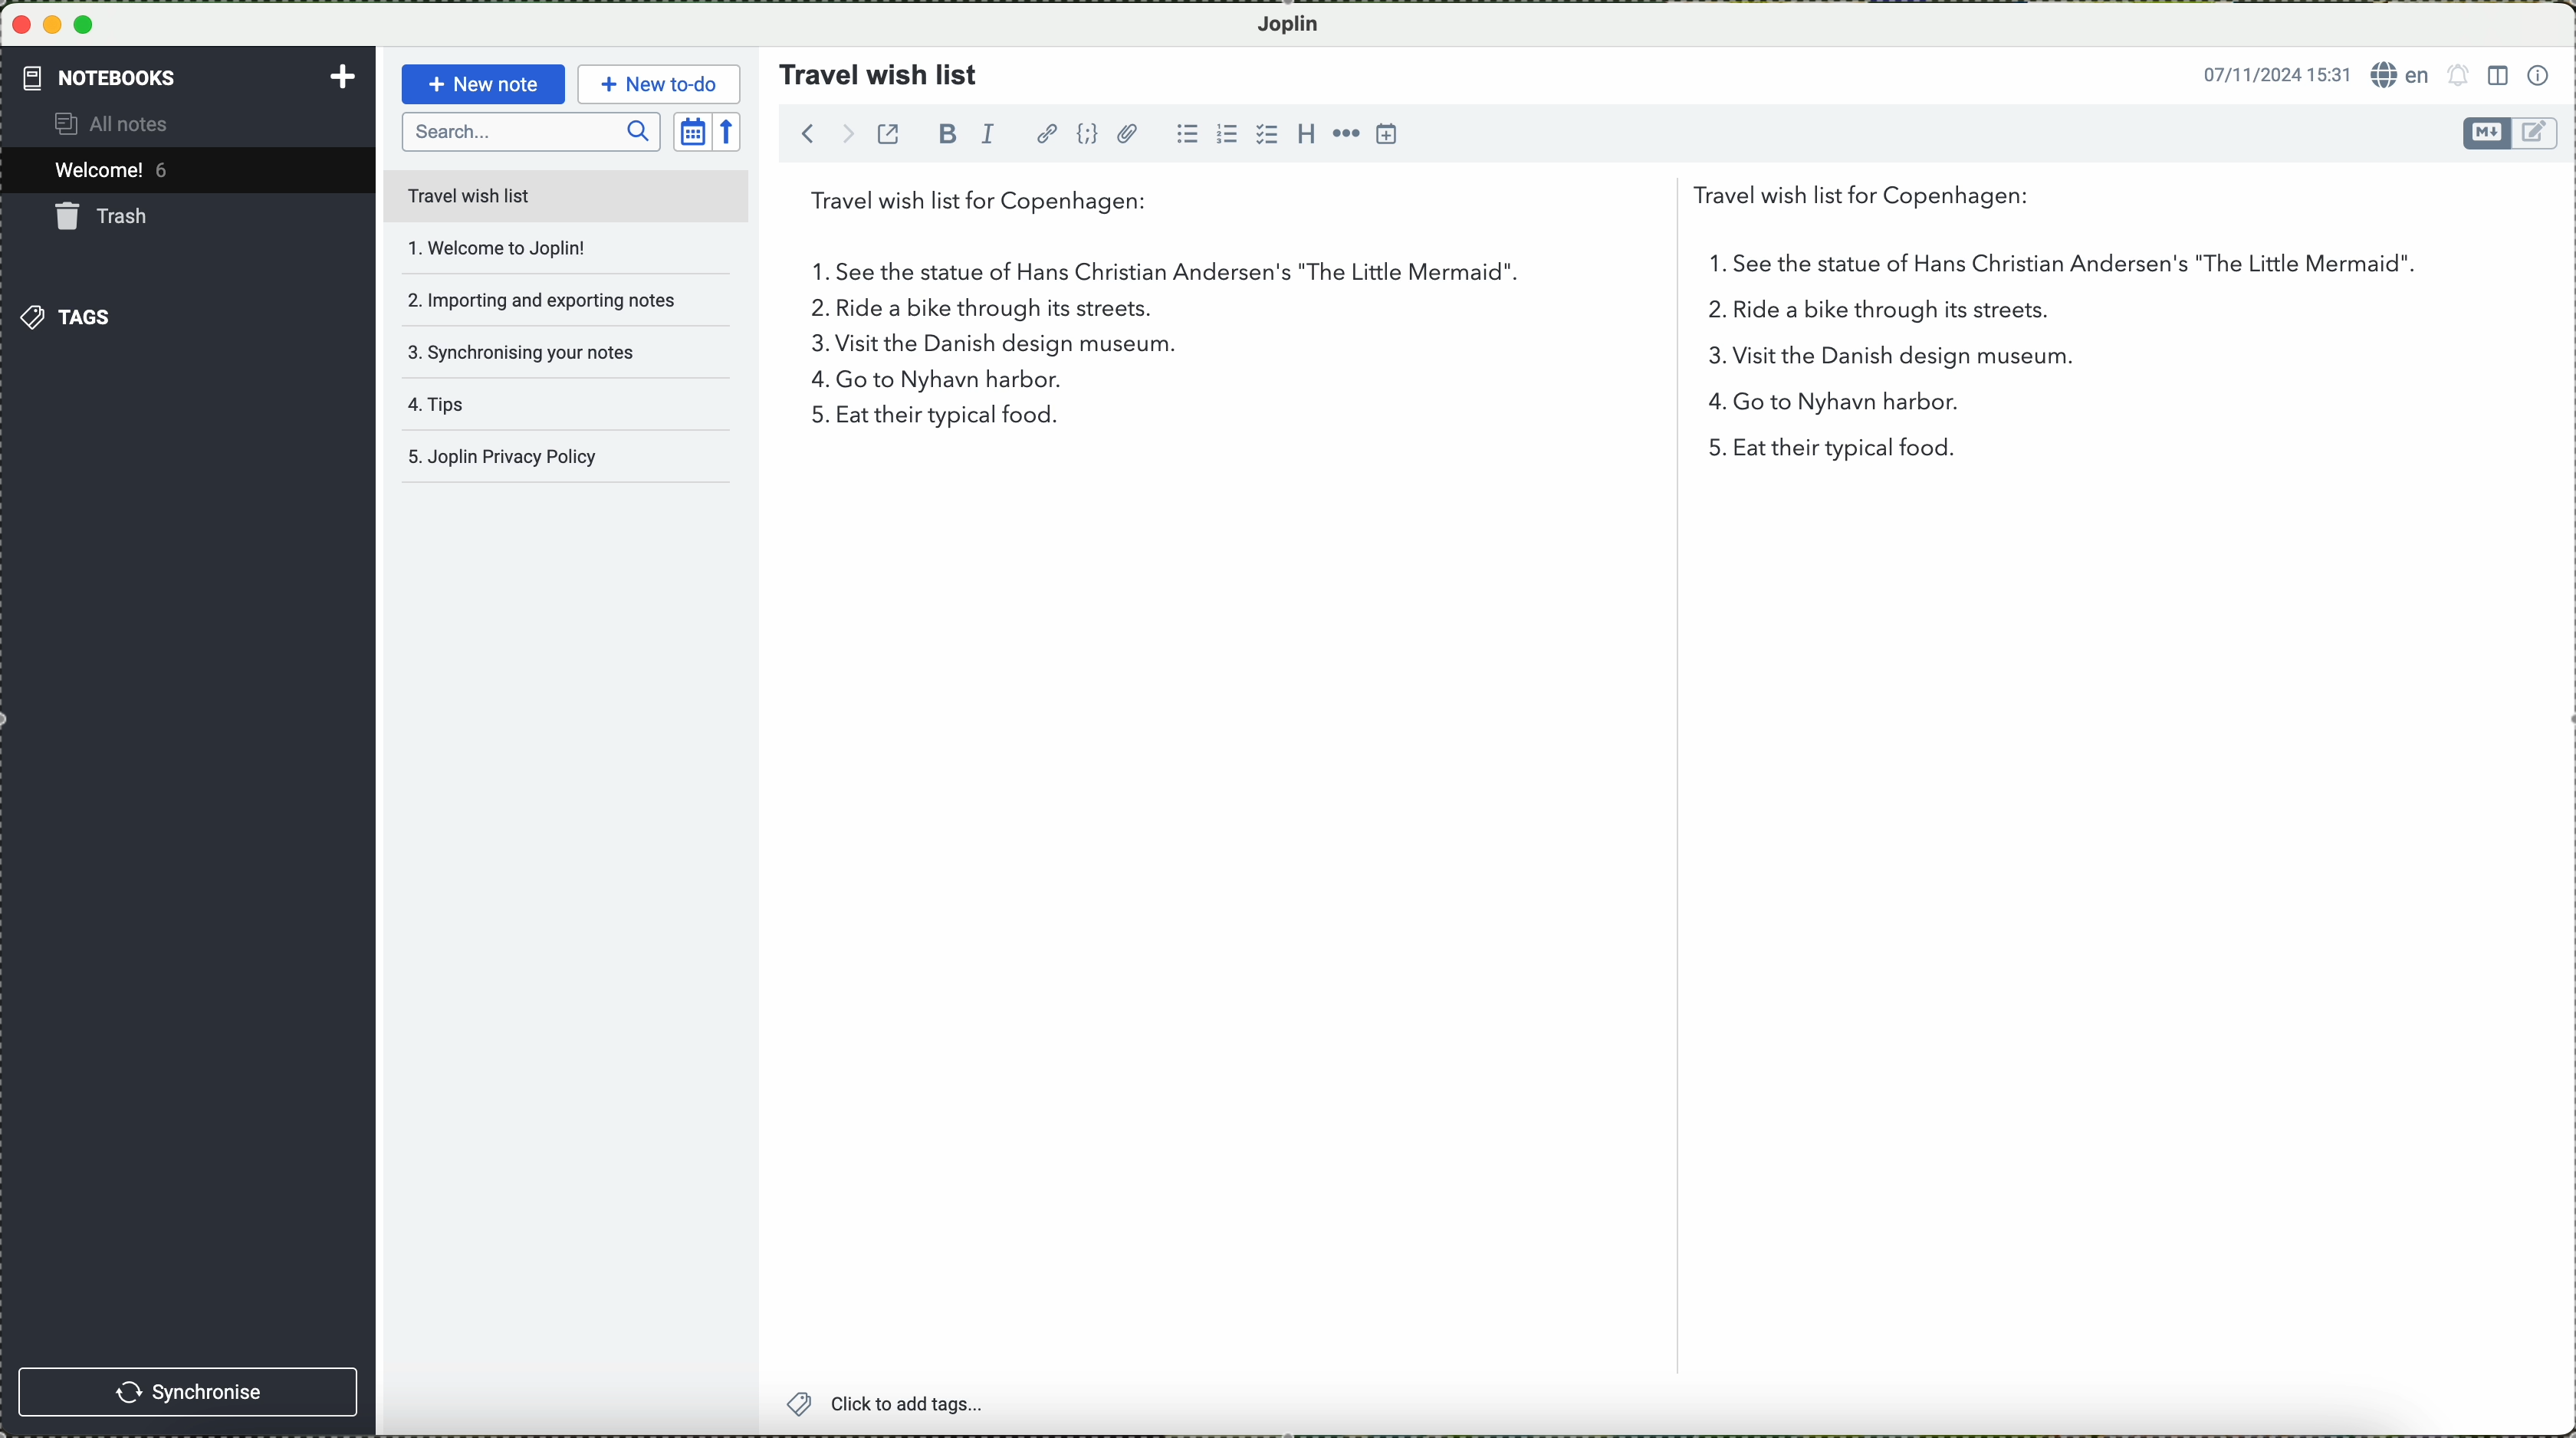 Image resolution: width=2576 pixels, height=1438 pixels. I want to click on click to add tags, so click(937, 1405).